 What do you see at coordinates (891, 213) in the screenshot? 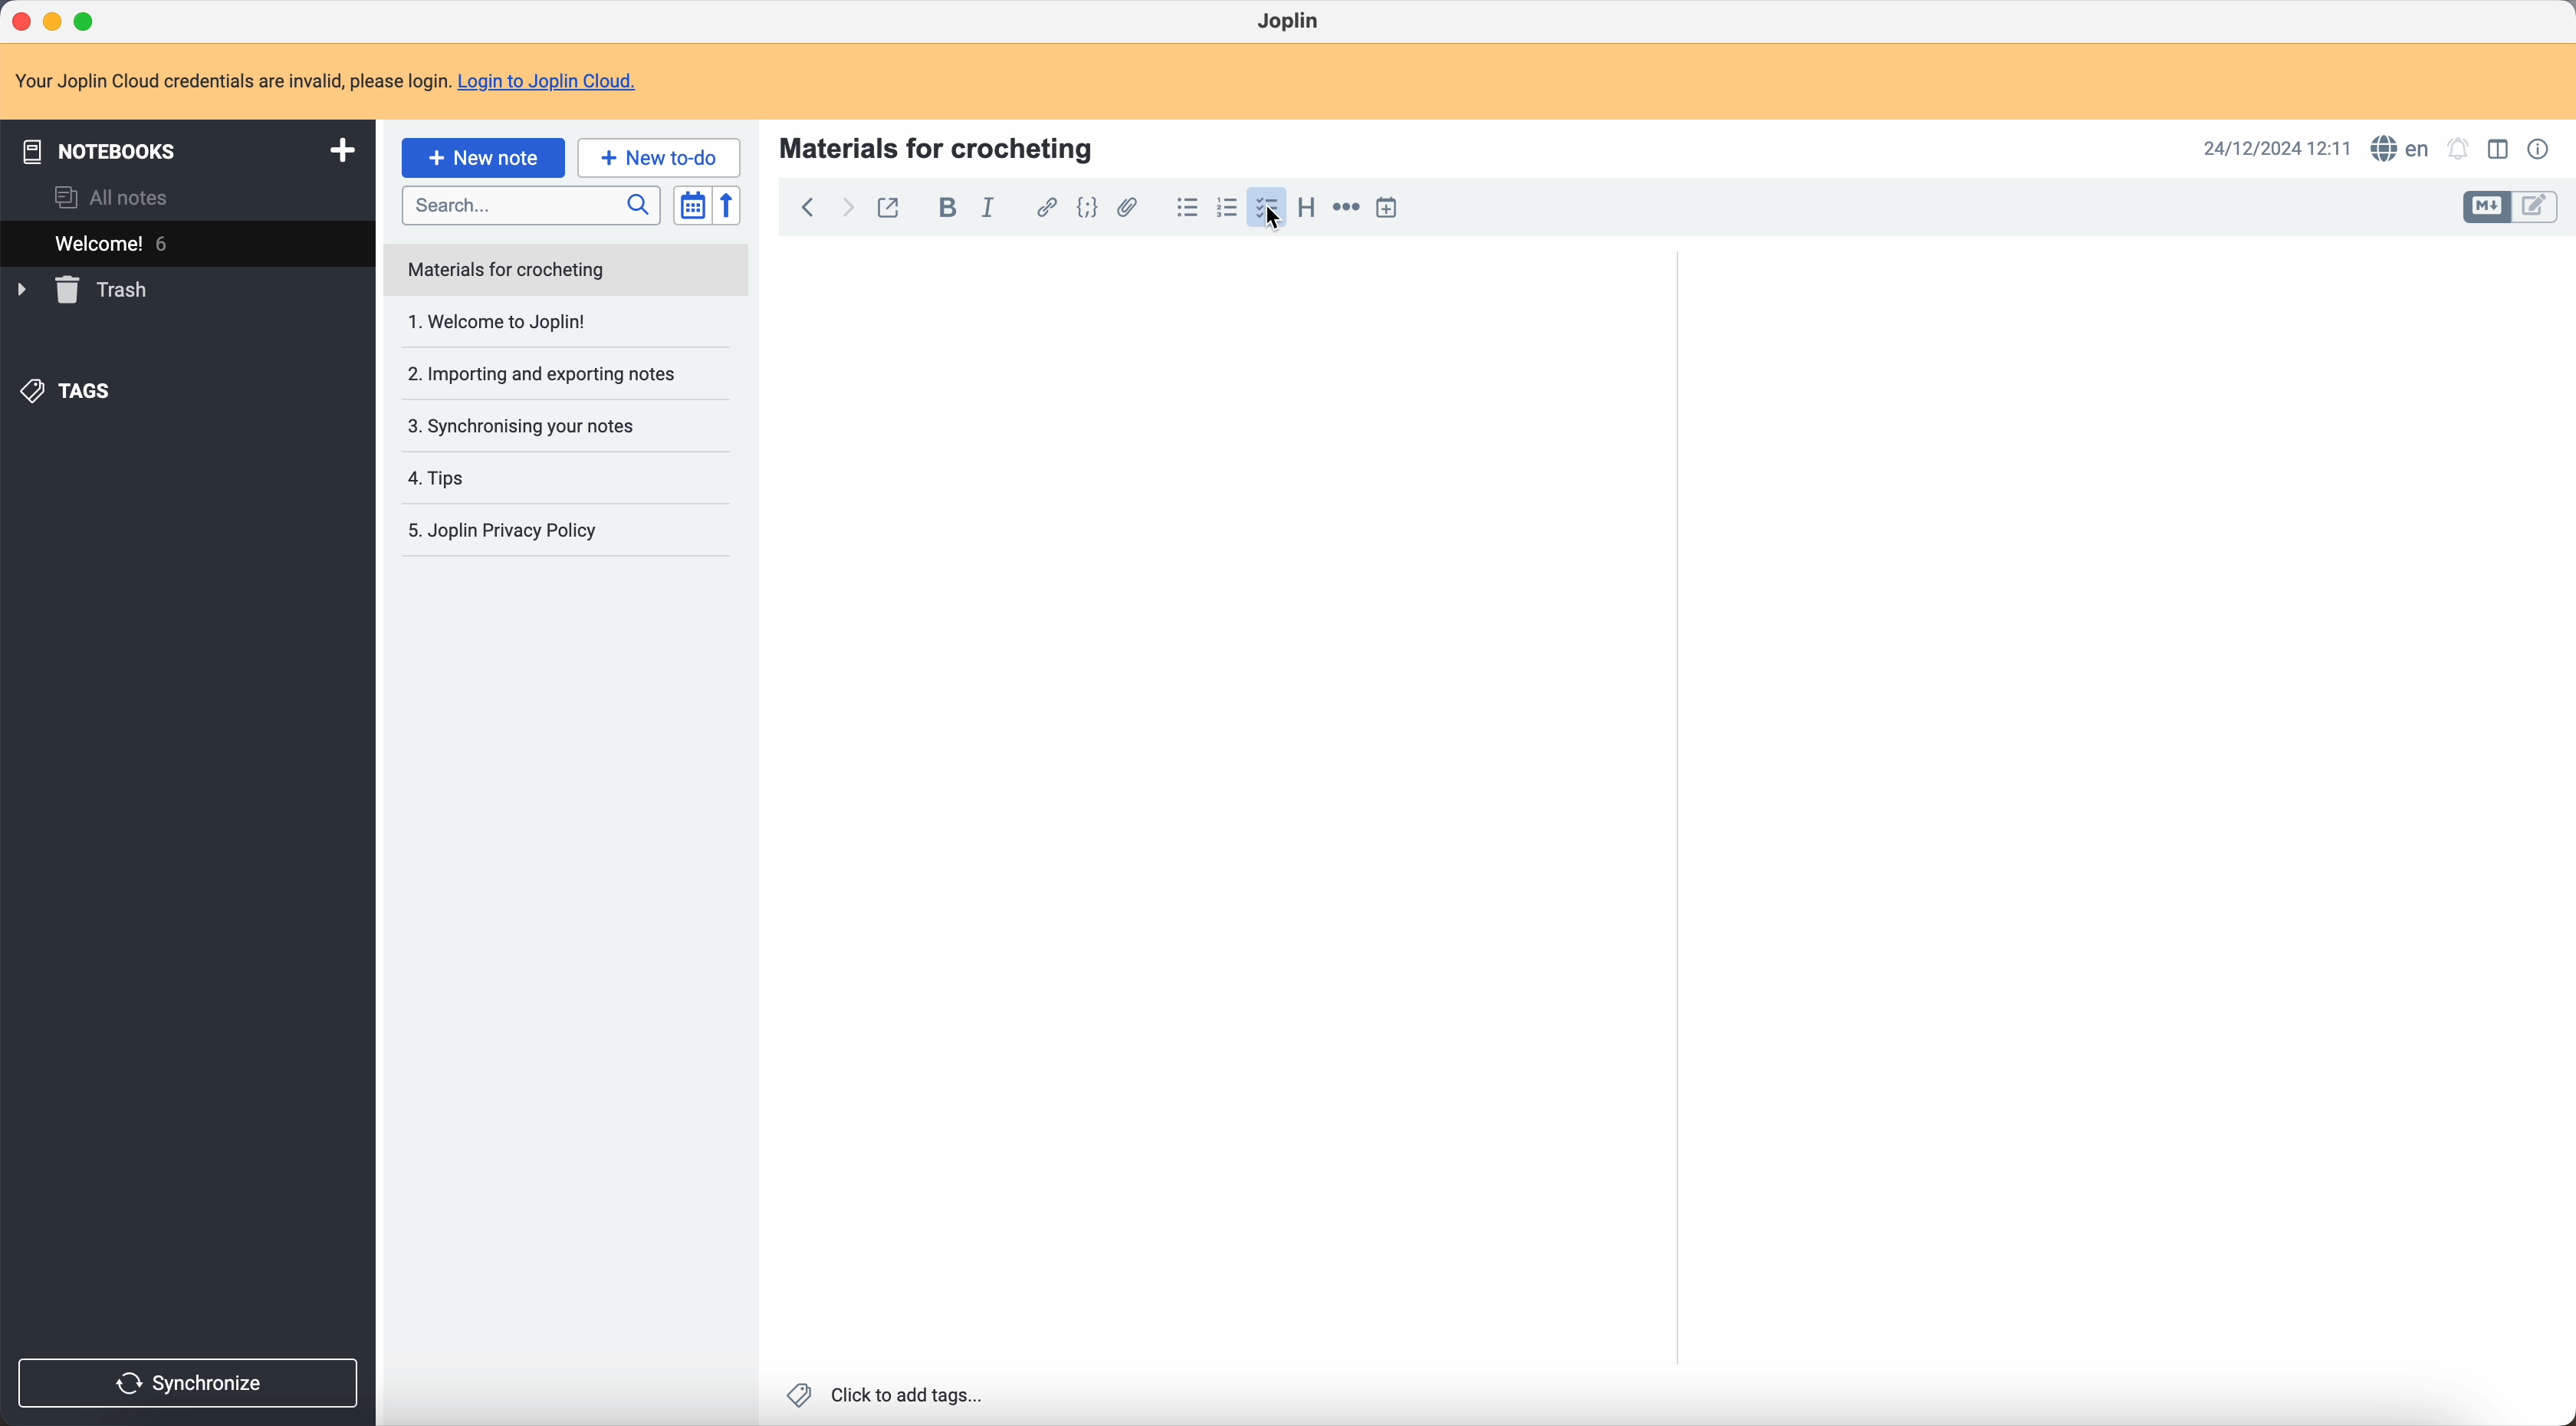
I see `toggle external editing` at bounding box center [891, 213].